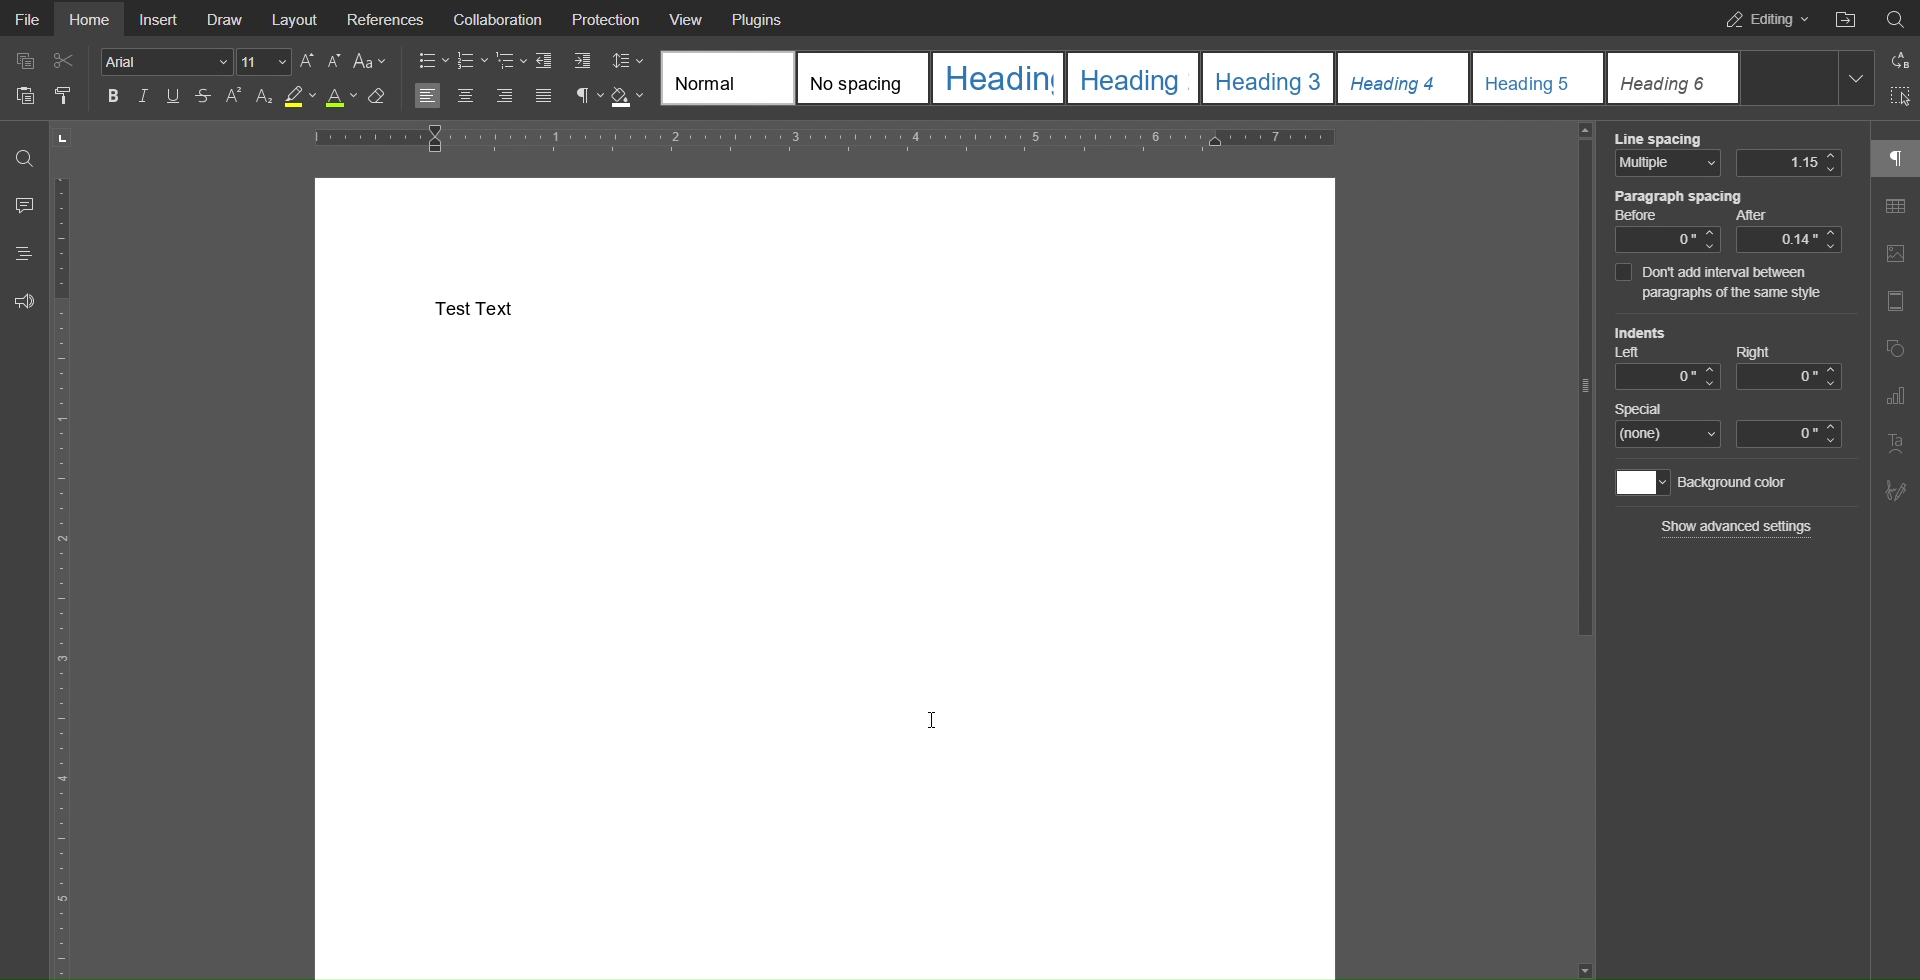 The image size is (1920, 980). What do you see at coordinates (341, 97) in the screenshot?
I see `Text Color` at bounding box center [341, 97].